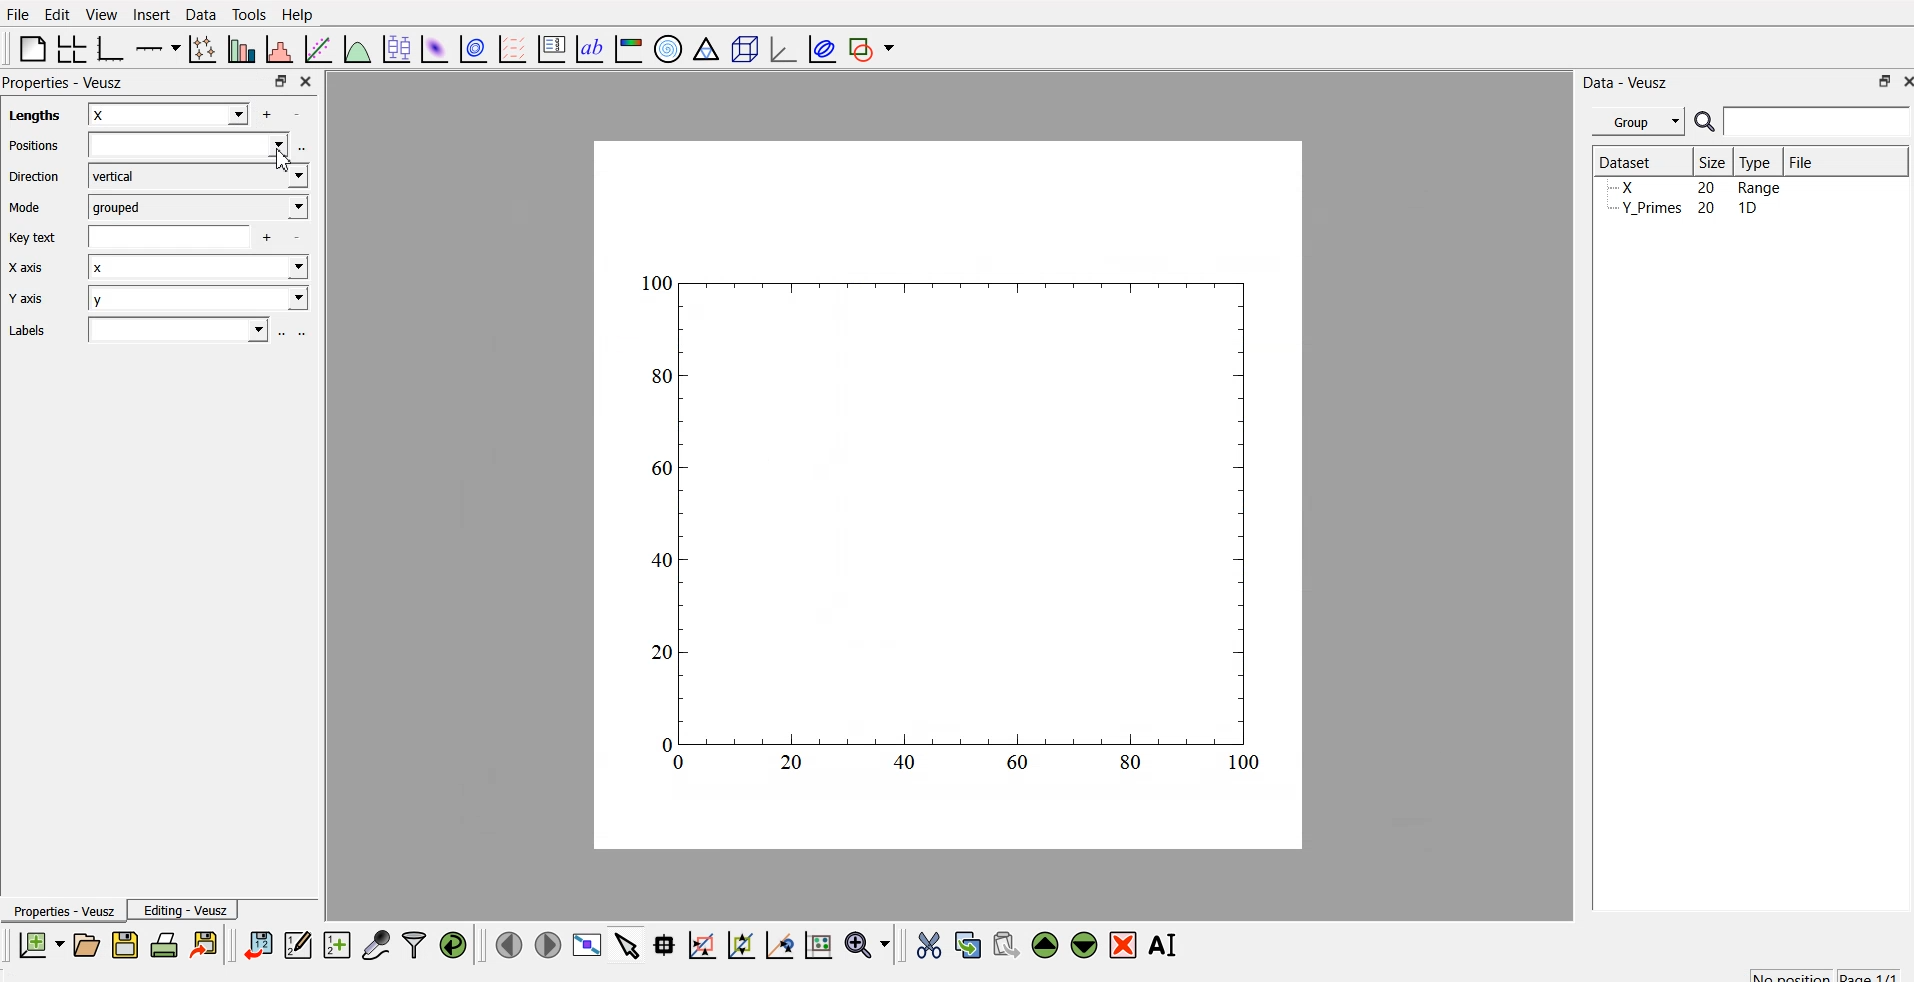  I want to click on reload linked dataset, so click(453, 942).